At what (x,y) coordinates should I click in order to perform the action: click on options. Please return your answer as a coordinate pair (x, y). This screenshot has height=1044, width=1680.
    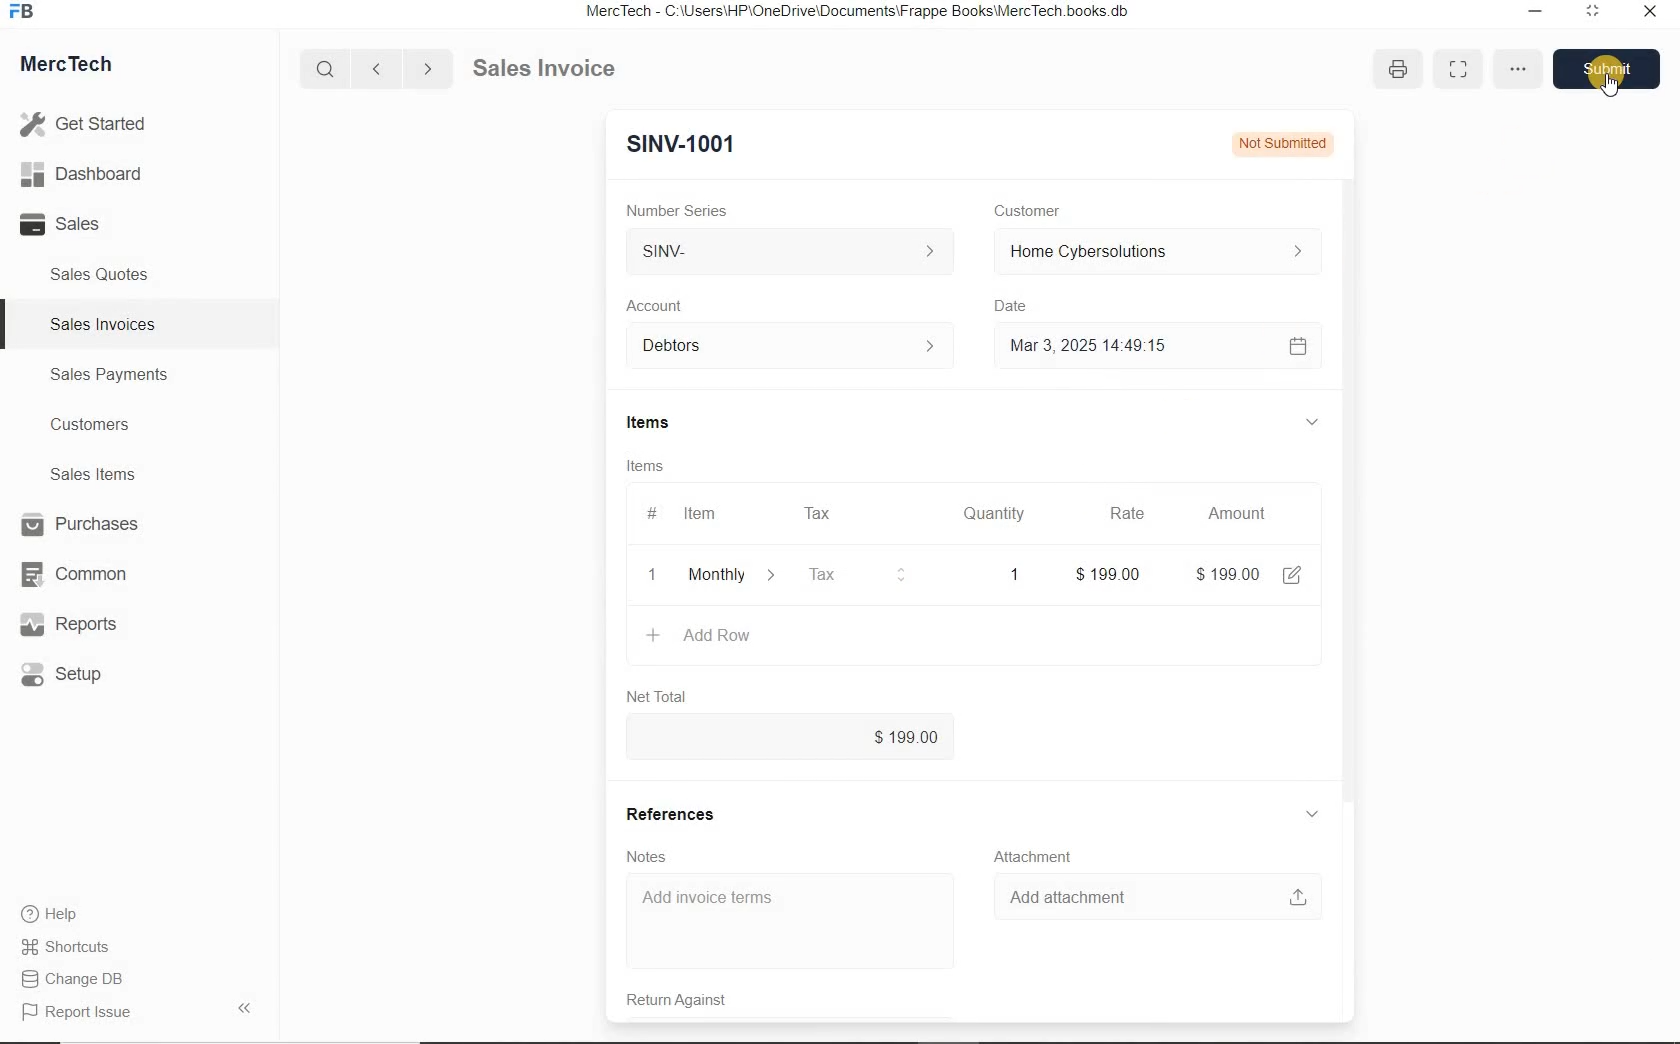
    Looking at the image, I should click on (1518, 71).